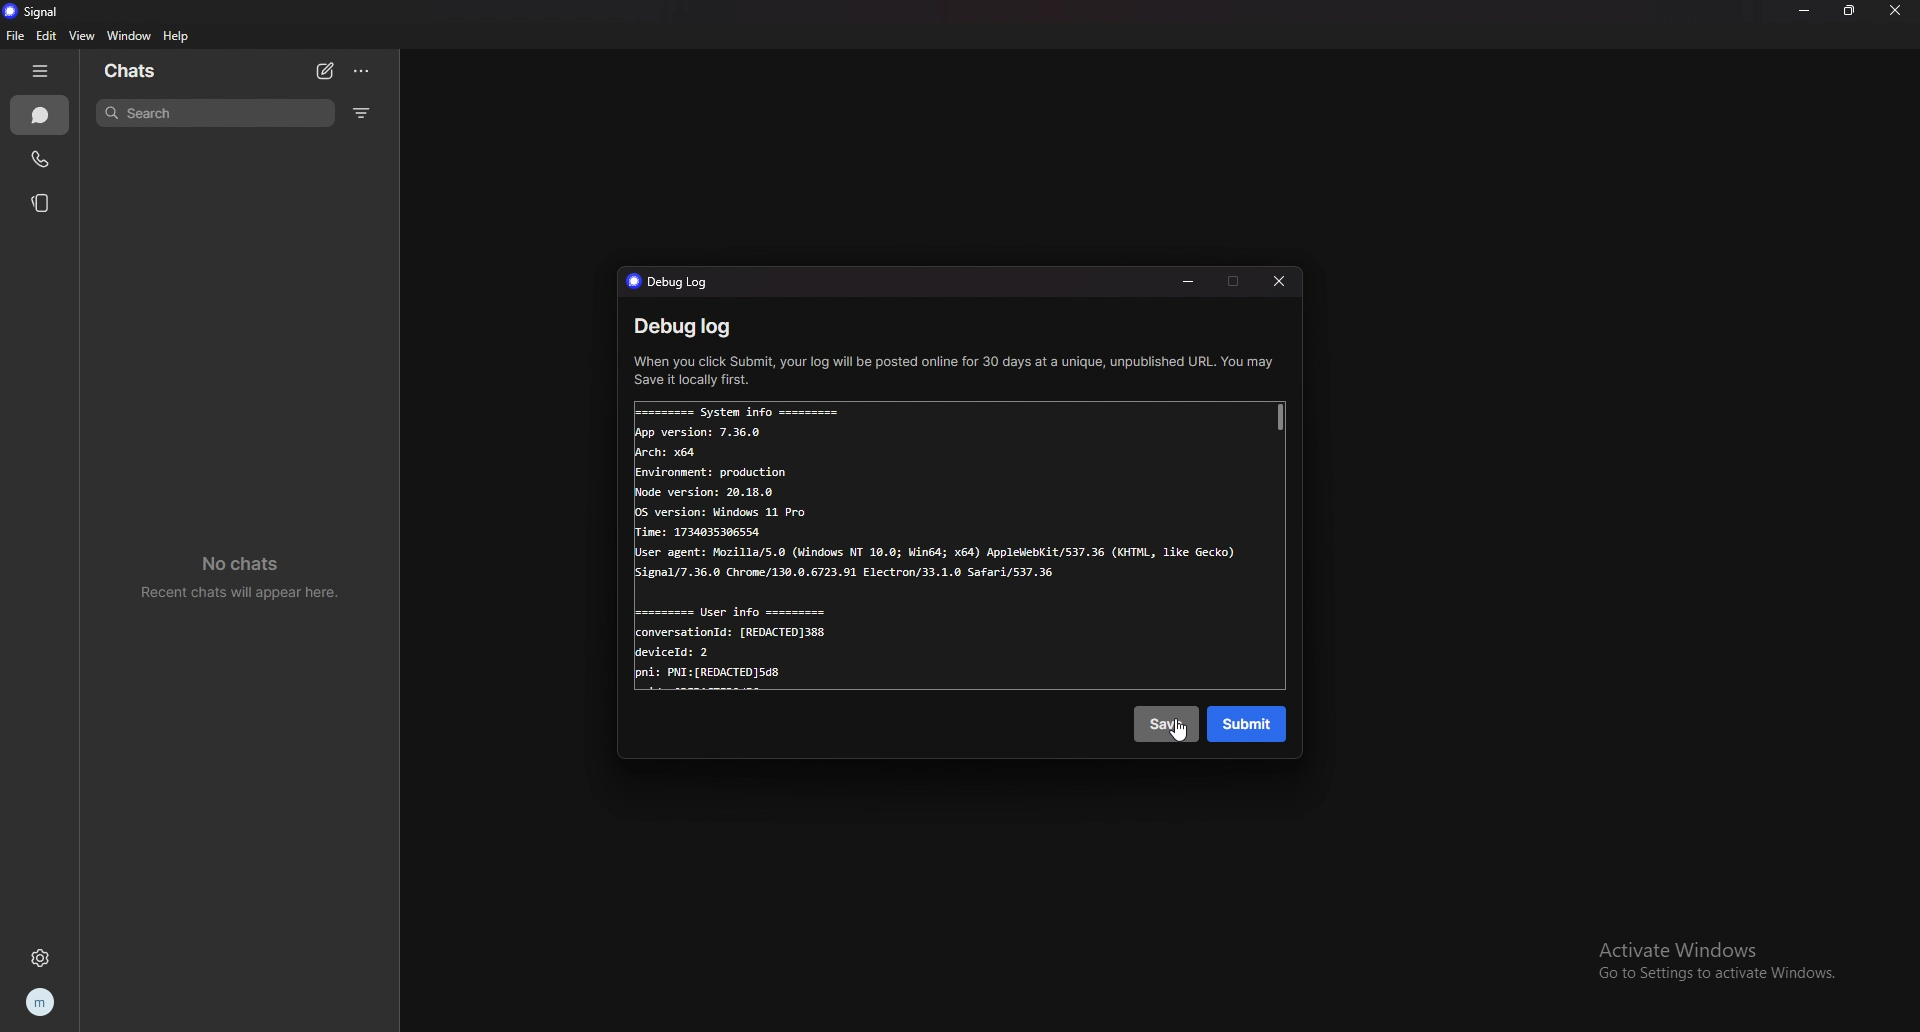  I want to click on profile, so click(38, 1000).